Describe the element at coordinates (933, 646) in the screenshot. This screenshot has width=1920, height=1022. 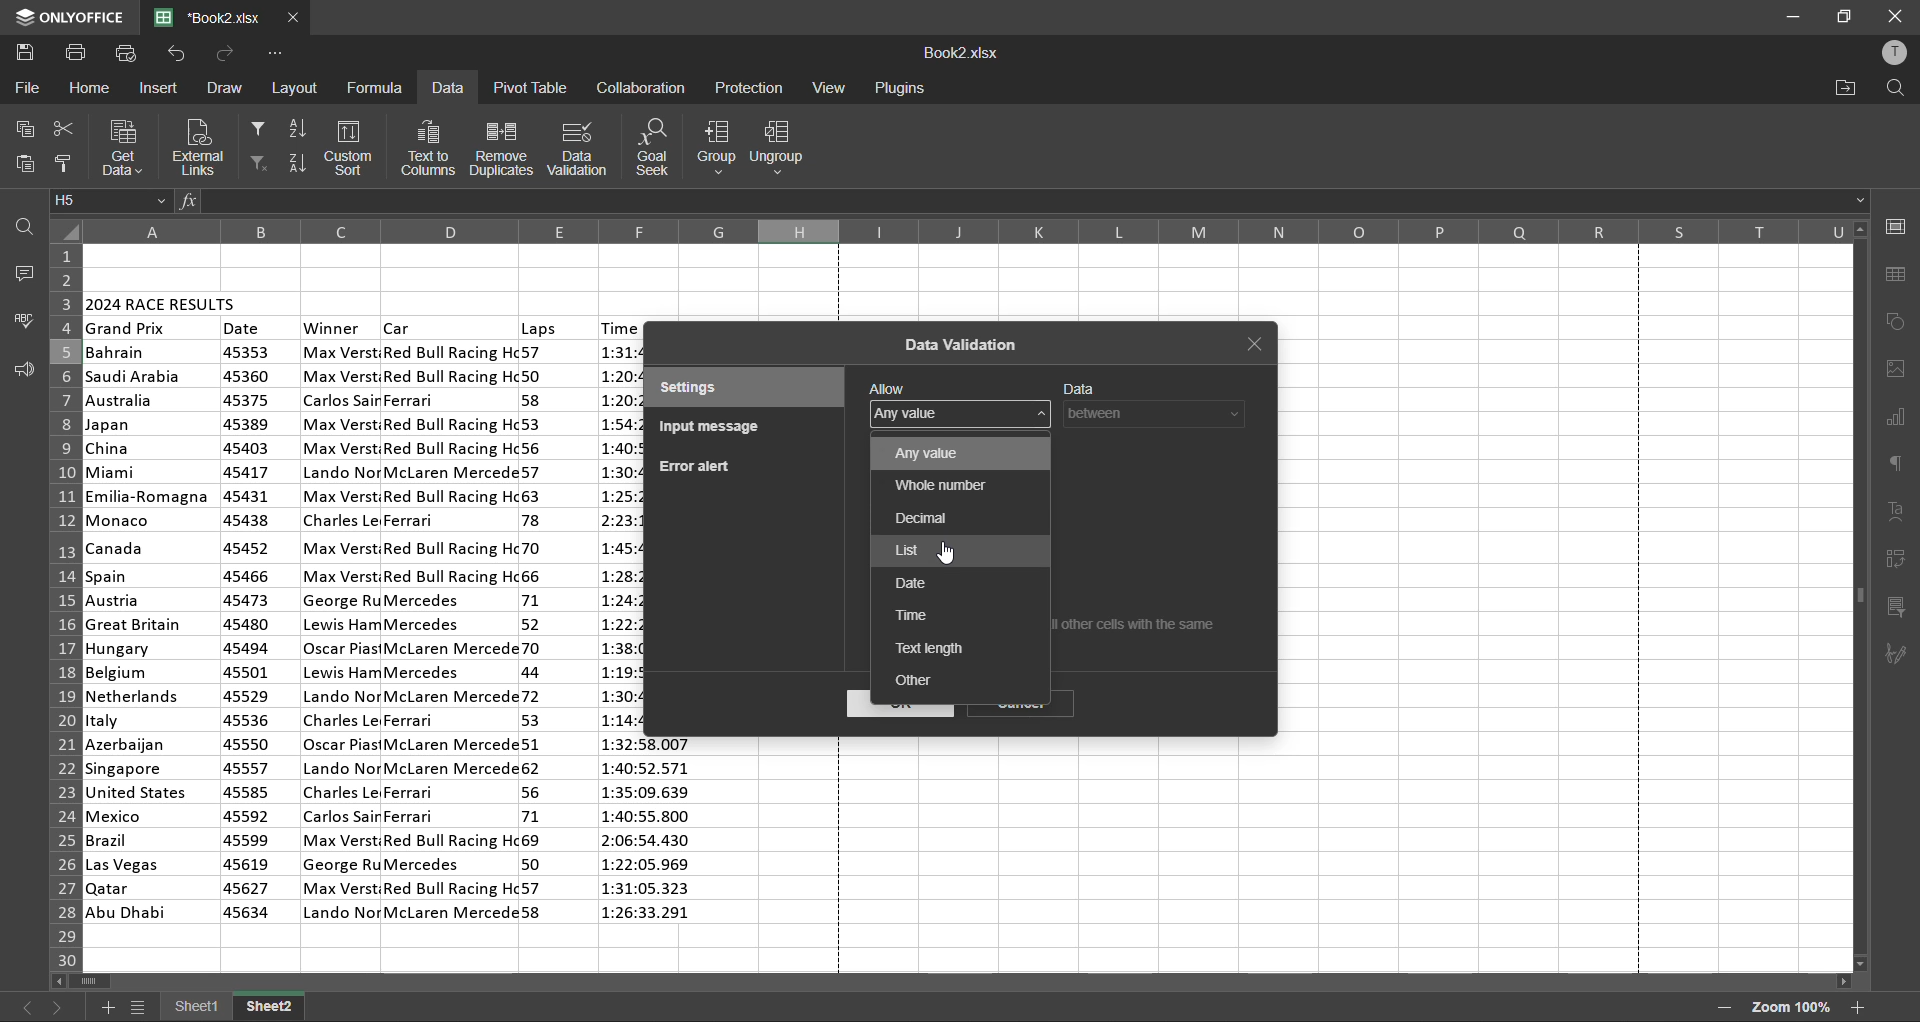
I see `text length` at that location.